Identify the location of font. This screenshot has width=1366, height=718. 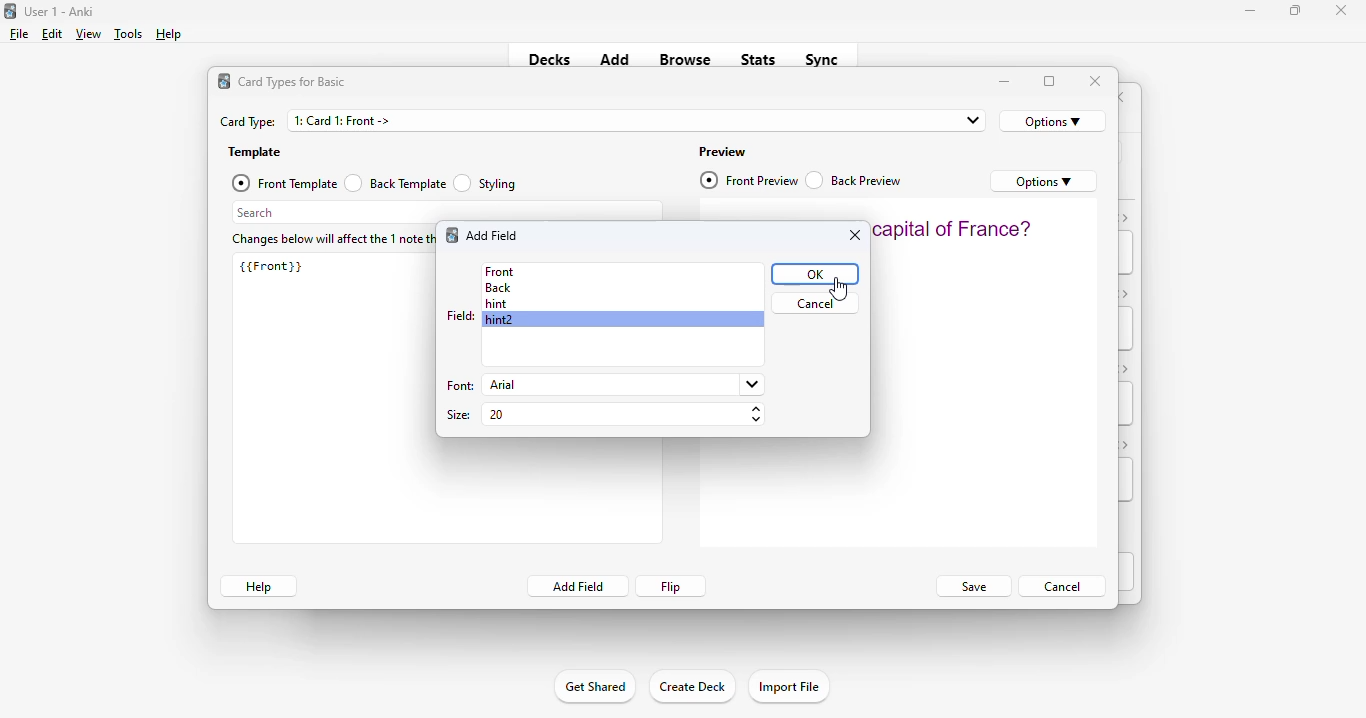
(458, 387).